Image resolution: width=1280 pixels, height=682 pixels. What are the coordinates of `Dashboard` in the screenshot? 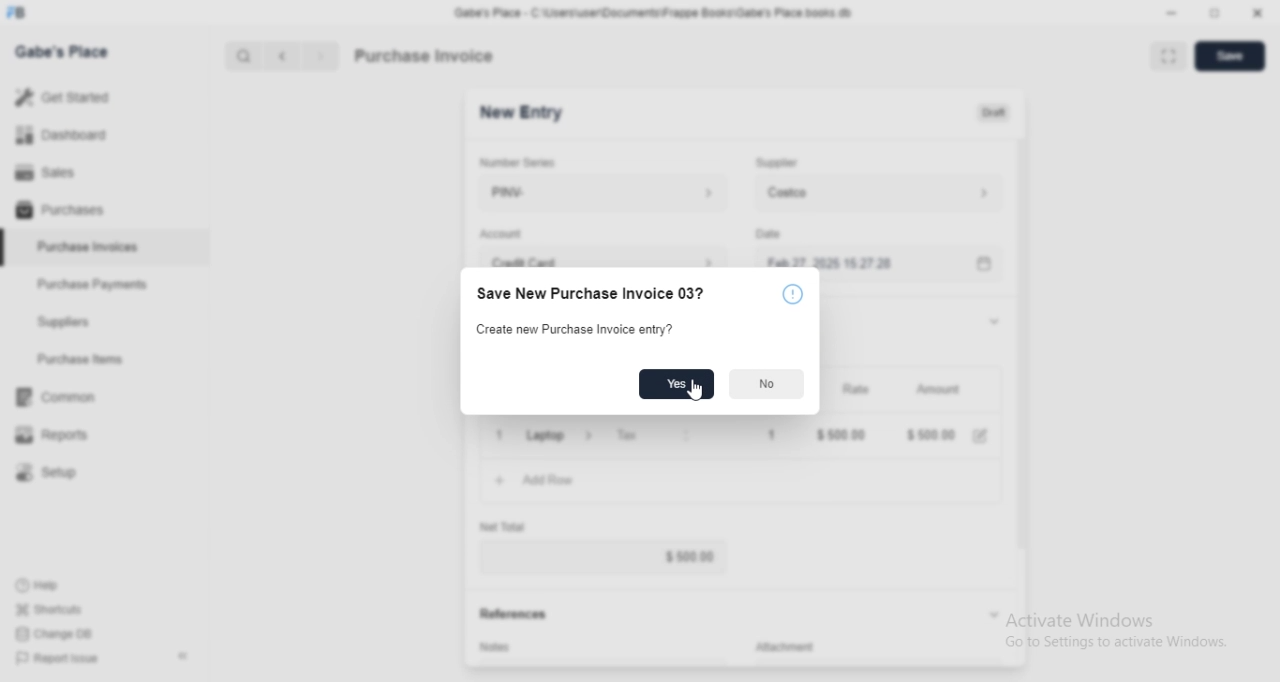 It's located at (104, 134).